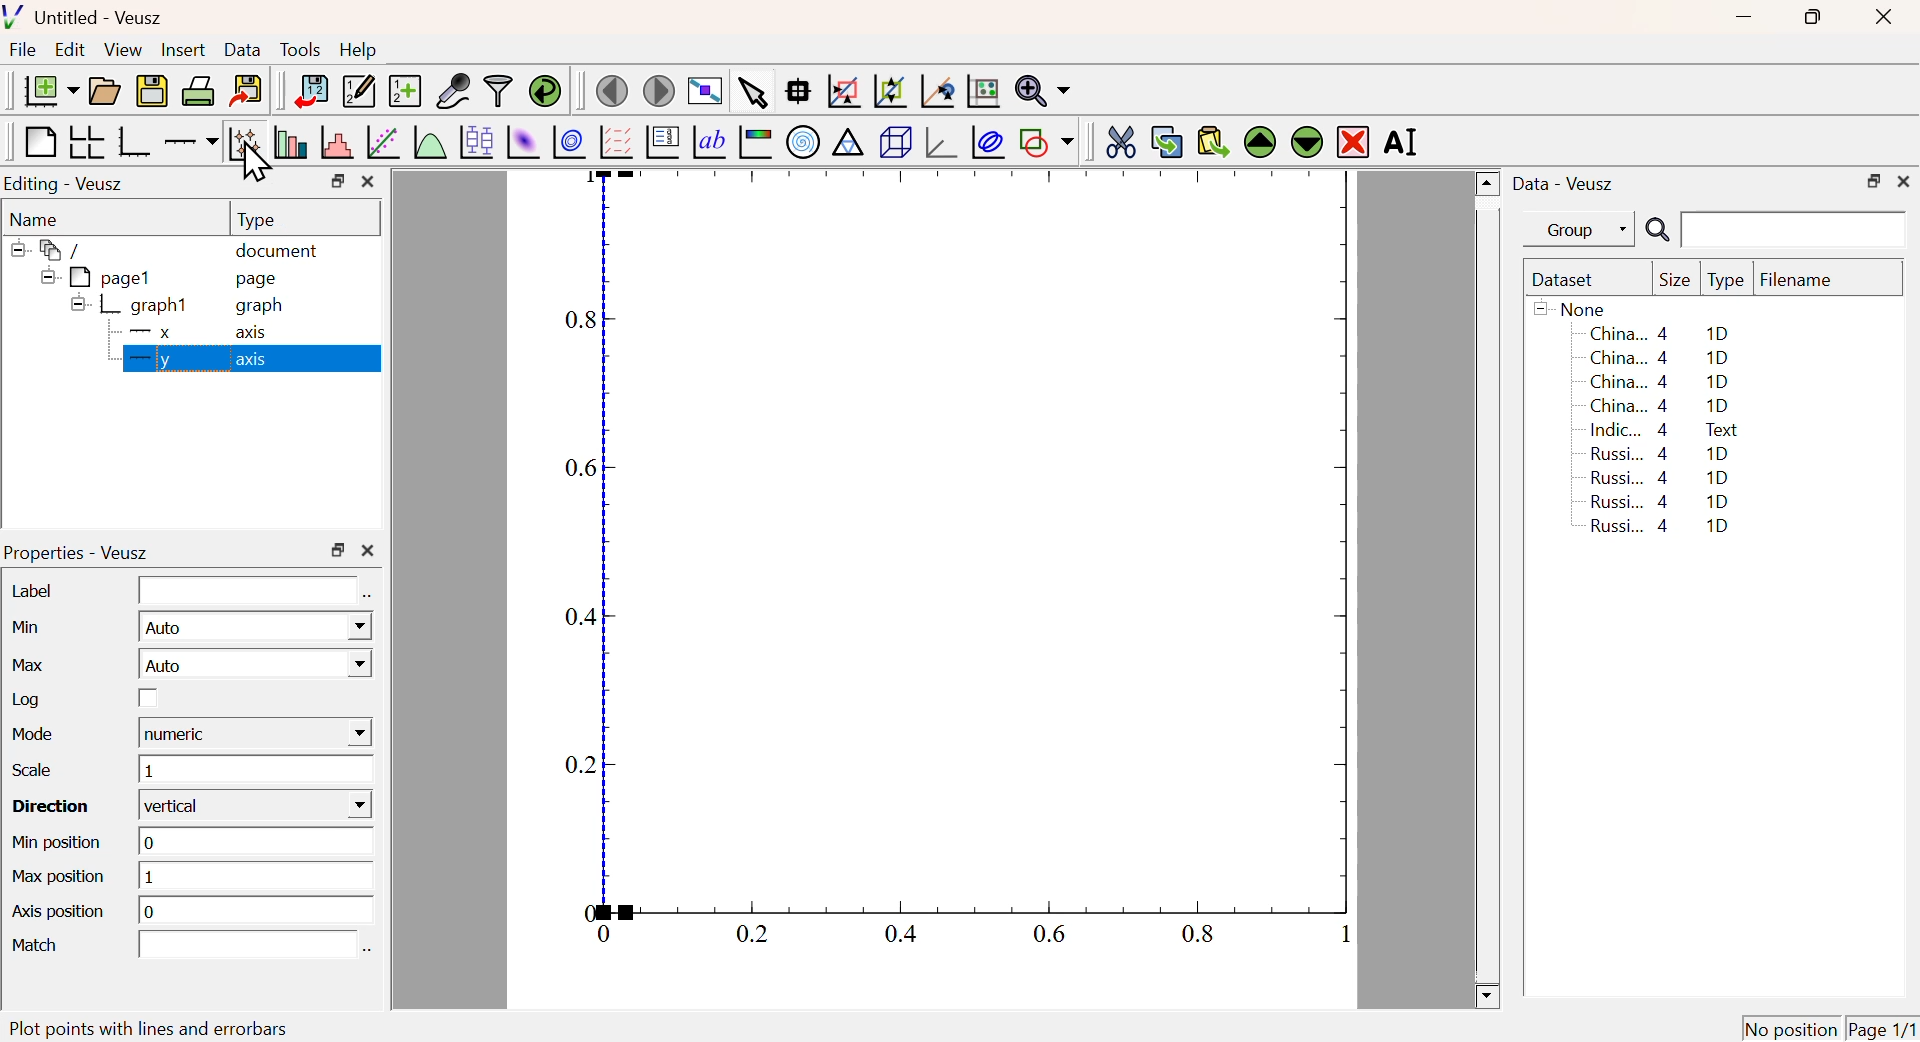  I want to click on File, so click(23, 50).